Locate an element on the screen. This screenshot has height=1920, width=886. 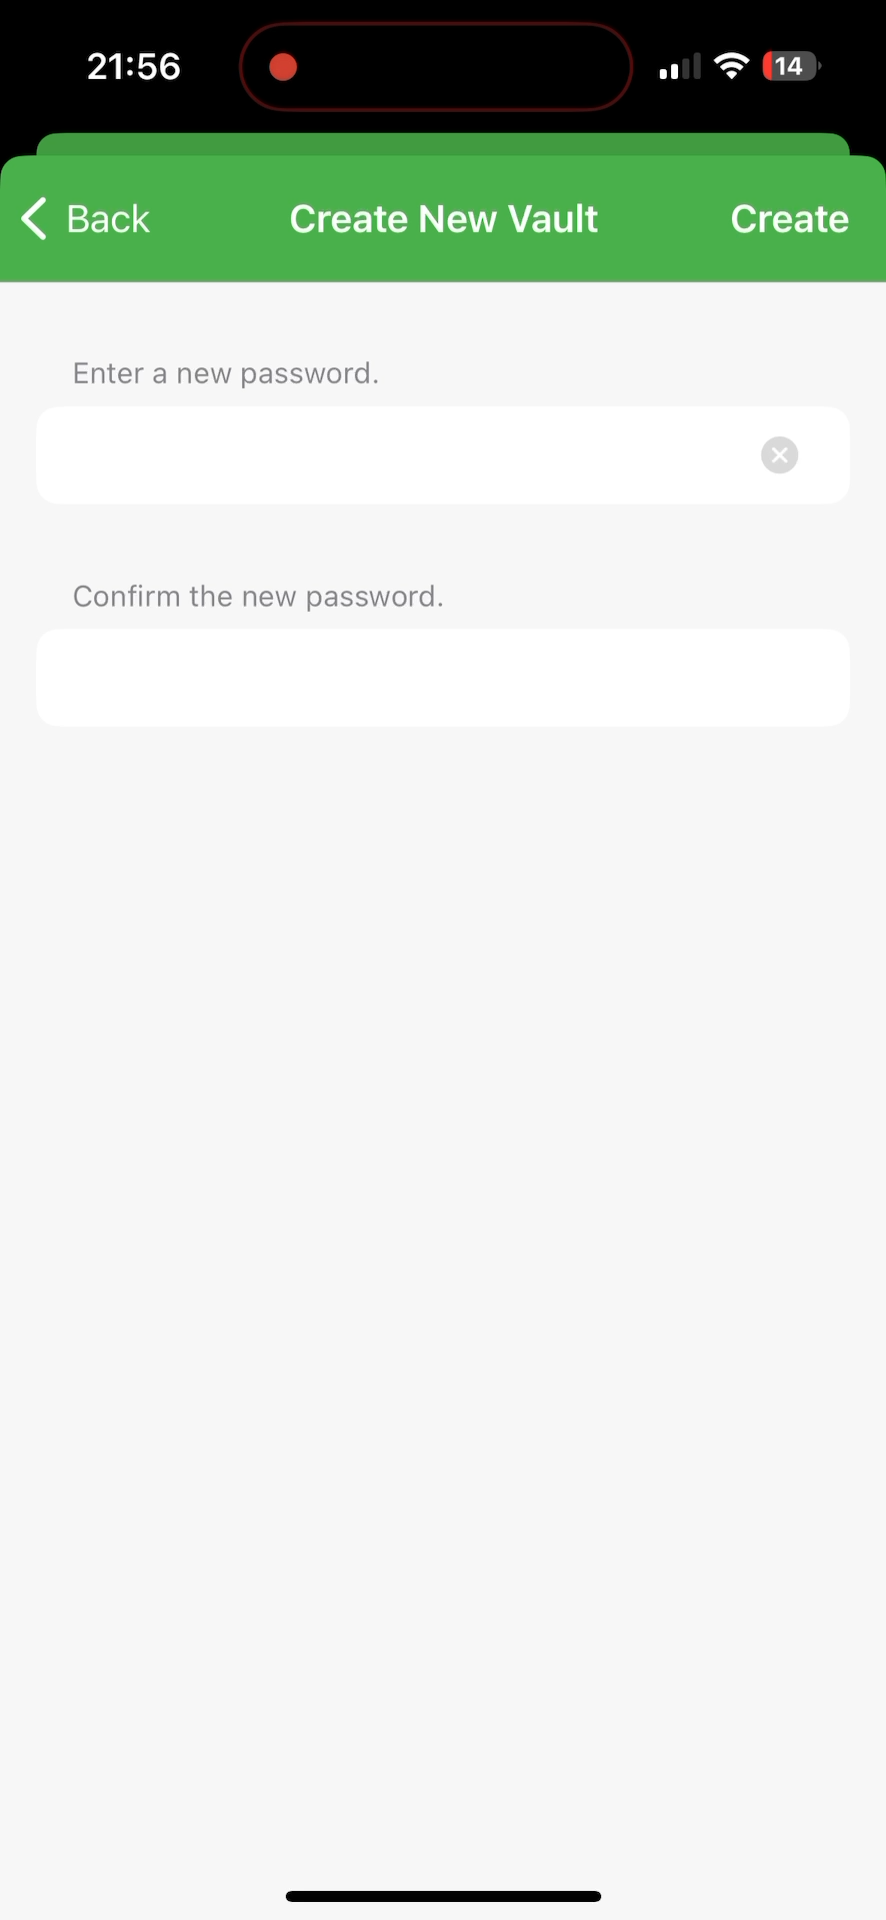
new password is located at coordinates (443, 691).